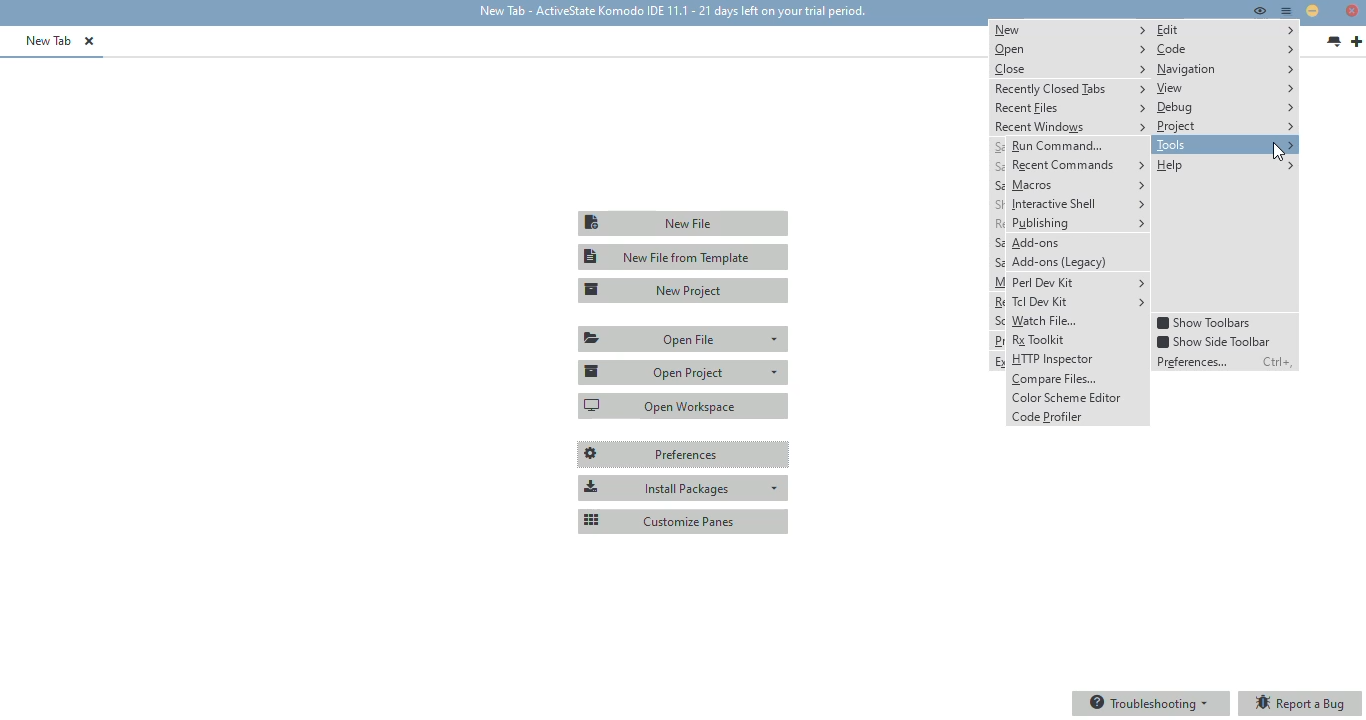 This screenshot has height=720, width=1366. I want to click on recent files, so click(1070, 109).